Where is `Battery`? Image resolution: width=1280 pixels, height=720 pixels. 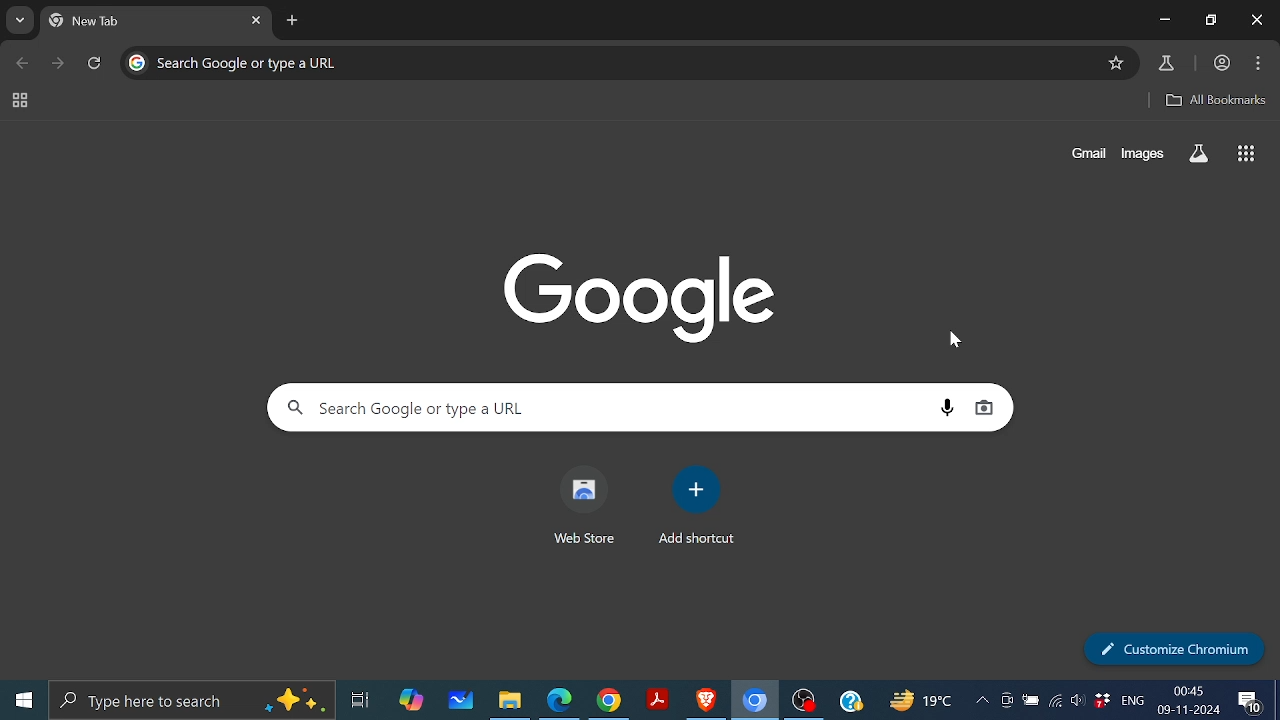 Battery is located at coordinates (1032, 699).